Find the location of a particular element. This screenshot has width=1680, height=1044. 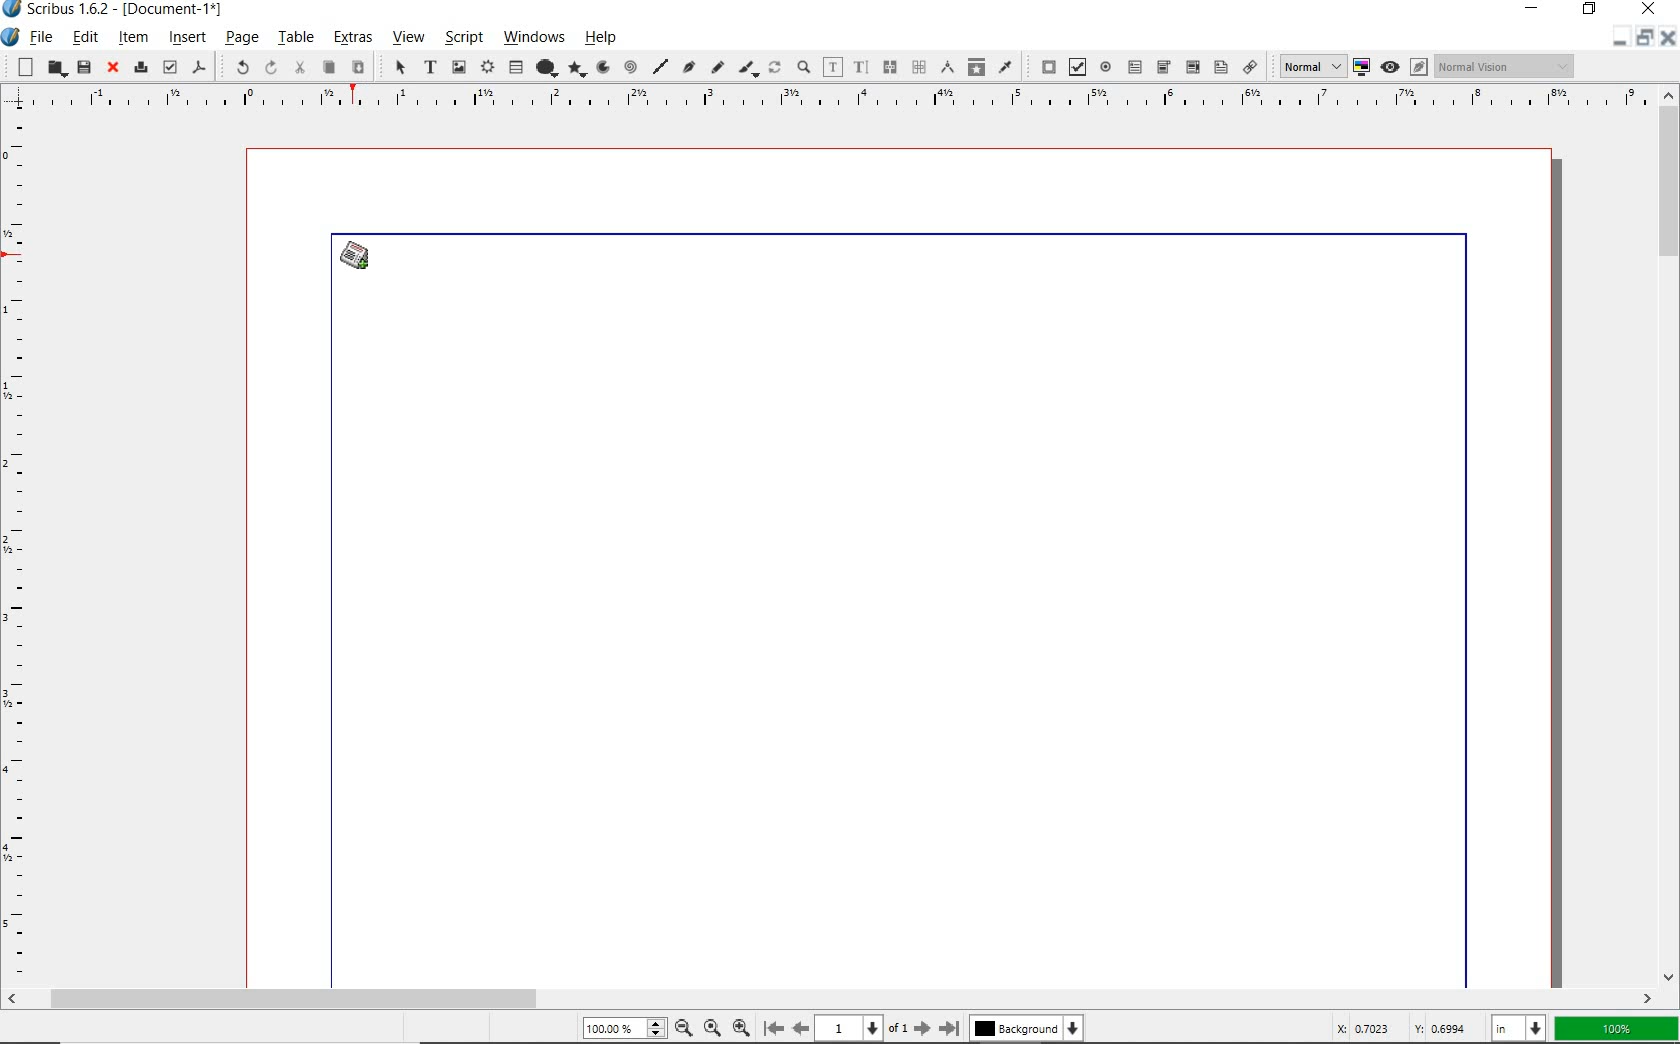

windows is located at coordinates (533, 36).